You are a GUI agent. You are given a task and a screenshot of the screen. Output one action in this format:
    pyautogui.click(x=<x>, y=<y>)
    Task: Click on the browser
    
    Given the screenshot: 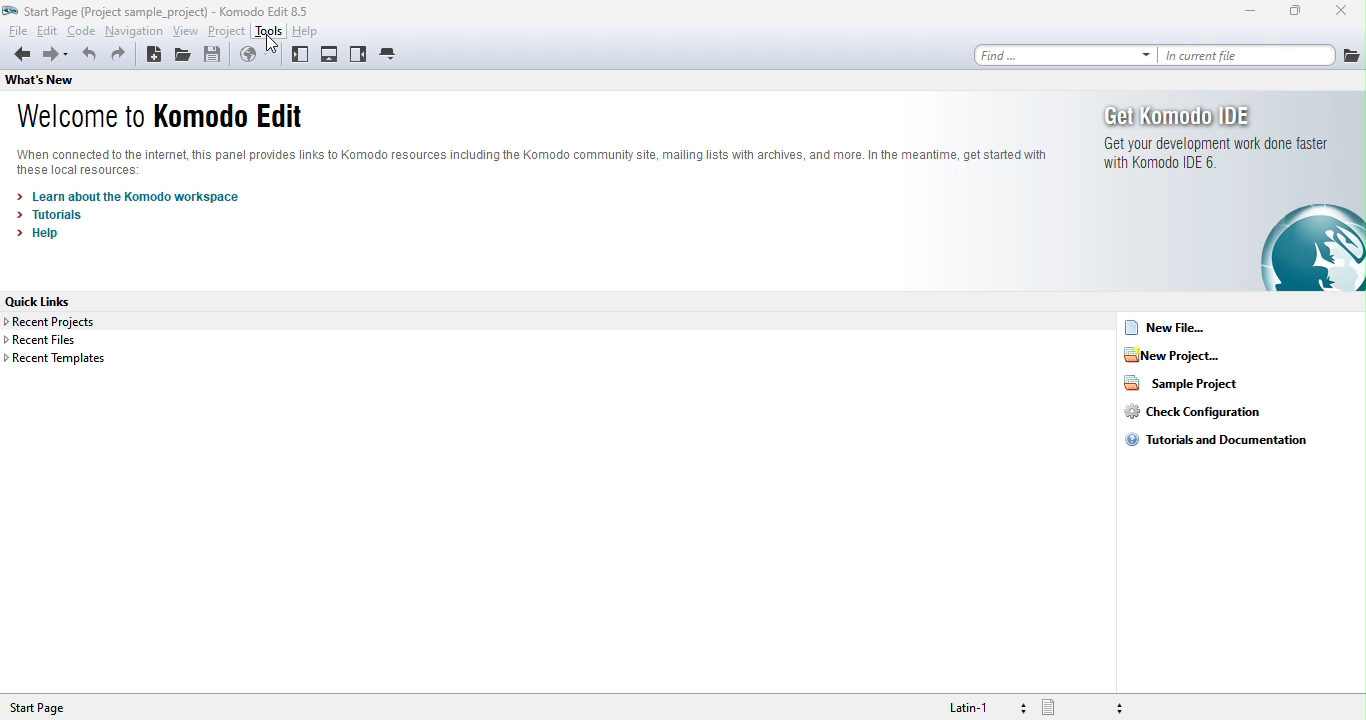 What is the action you would take?
    pyautogui.click(x=257, y=57)
    